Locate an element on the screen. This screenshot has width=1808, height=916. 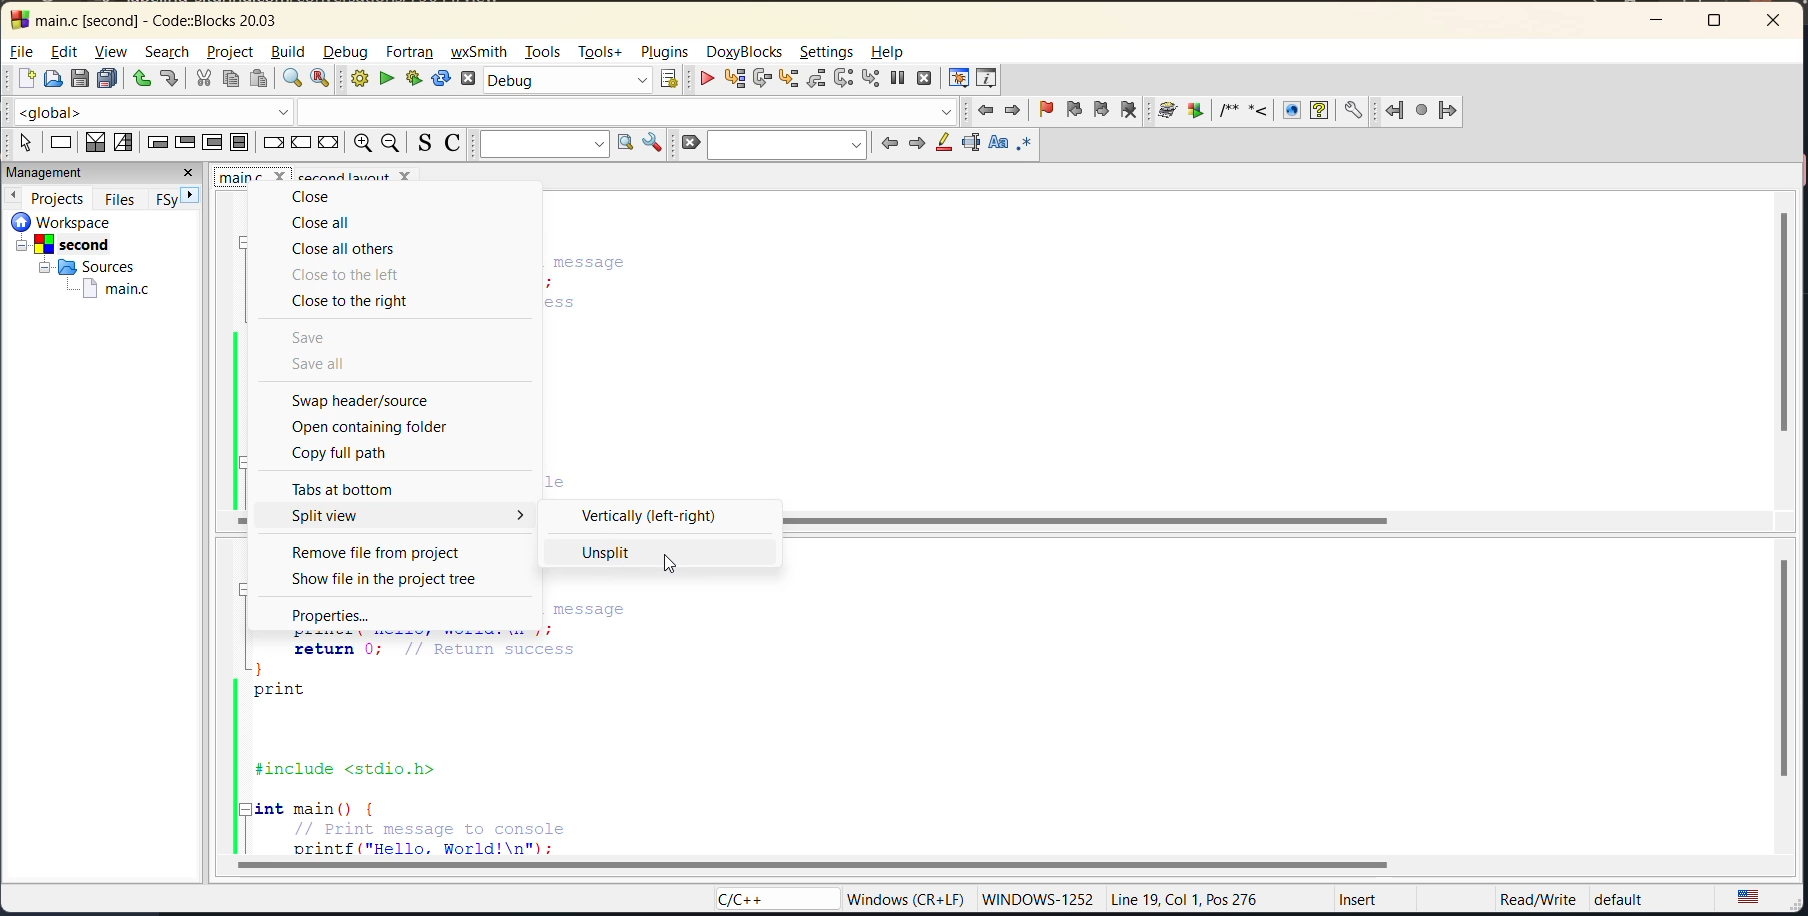
next  bookmark is located at coordinates (1101, 109).